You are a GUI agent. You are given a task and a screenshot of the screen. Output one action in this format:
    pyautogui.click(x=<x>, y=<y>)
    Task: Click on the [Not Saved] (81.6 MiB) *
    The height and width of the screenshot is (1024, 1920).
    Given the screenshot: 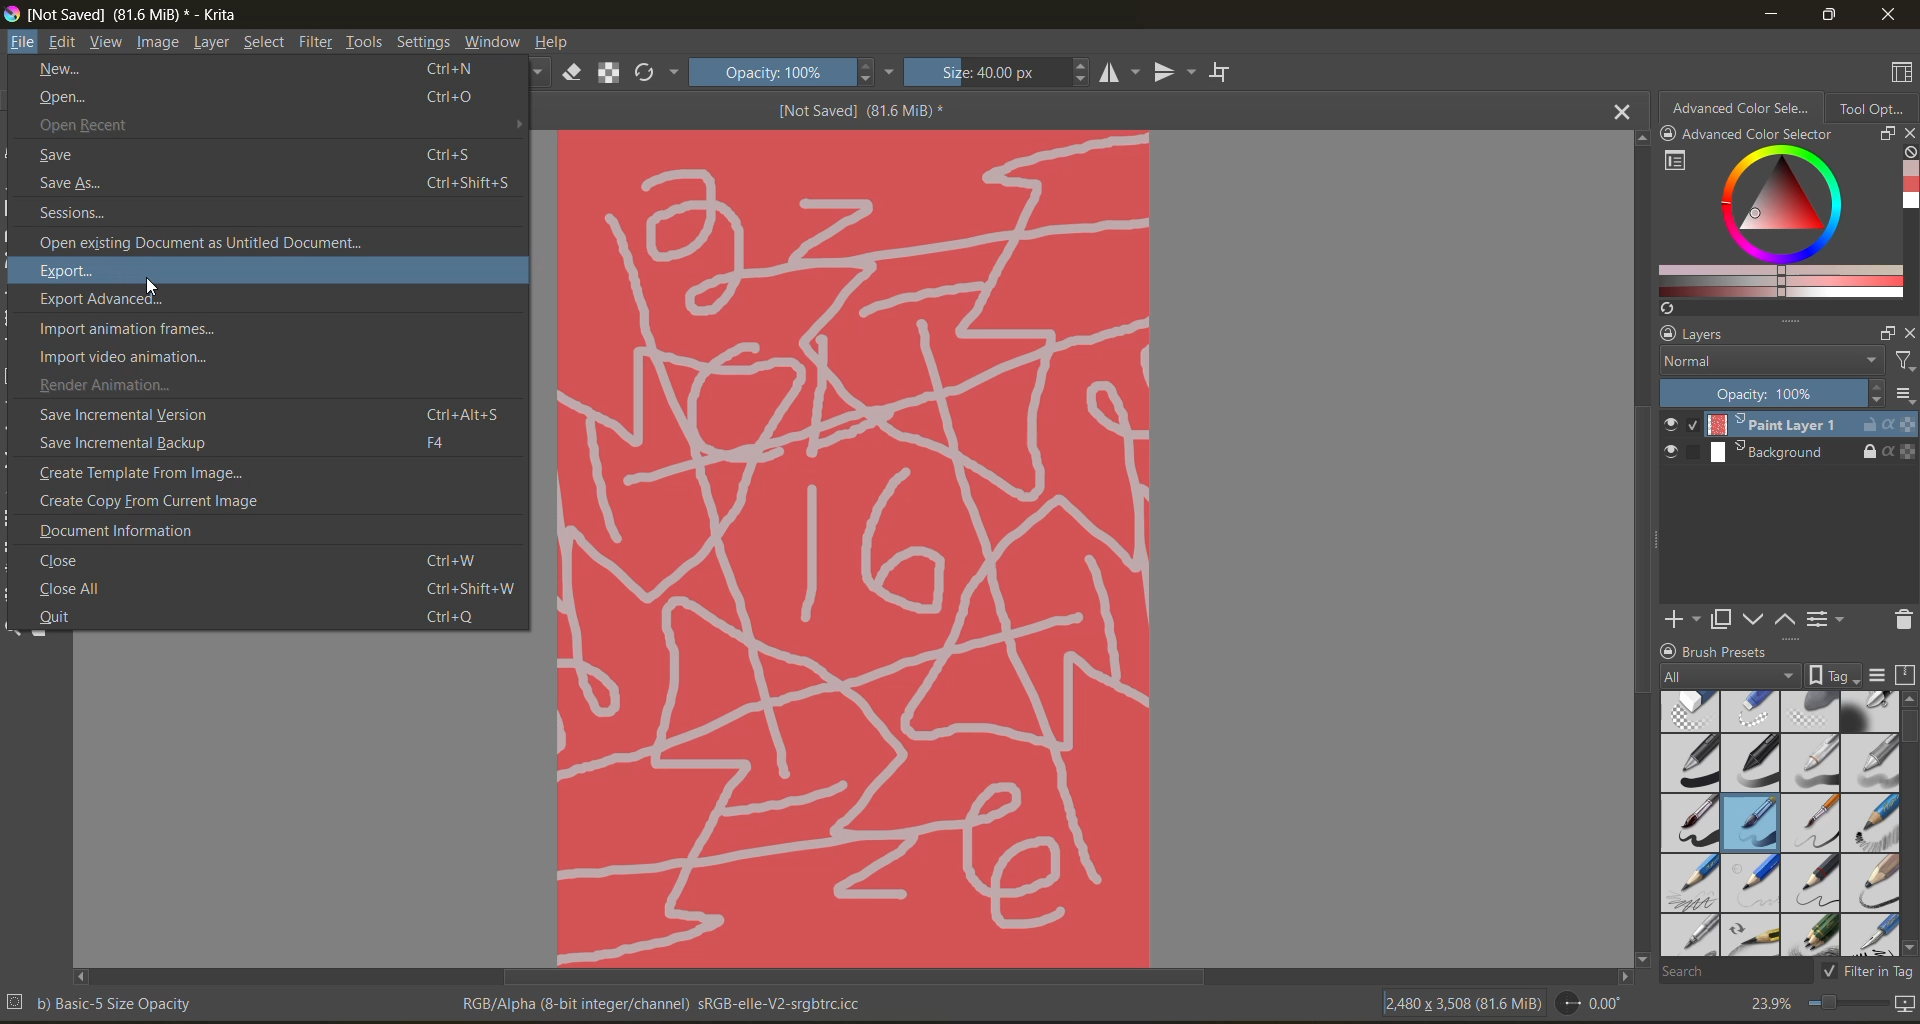 What is the action you would take?
    pyautogui.click(x=871, y=112)
    